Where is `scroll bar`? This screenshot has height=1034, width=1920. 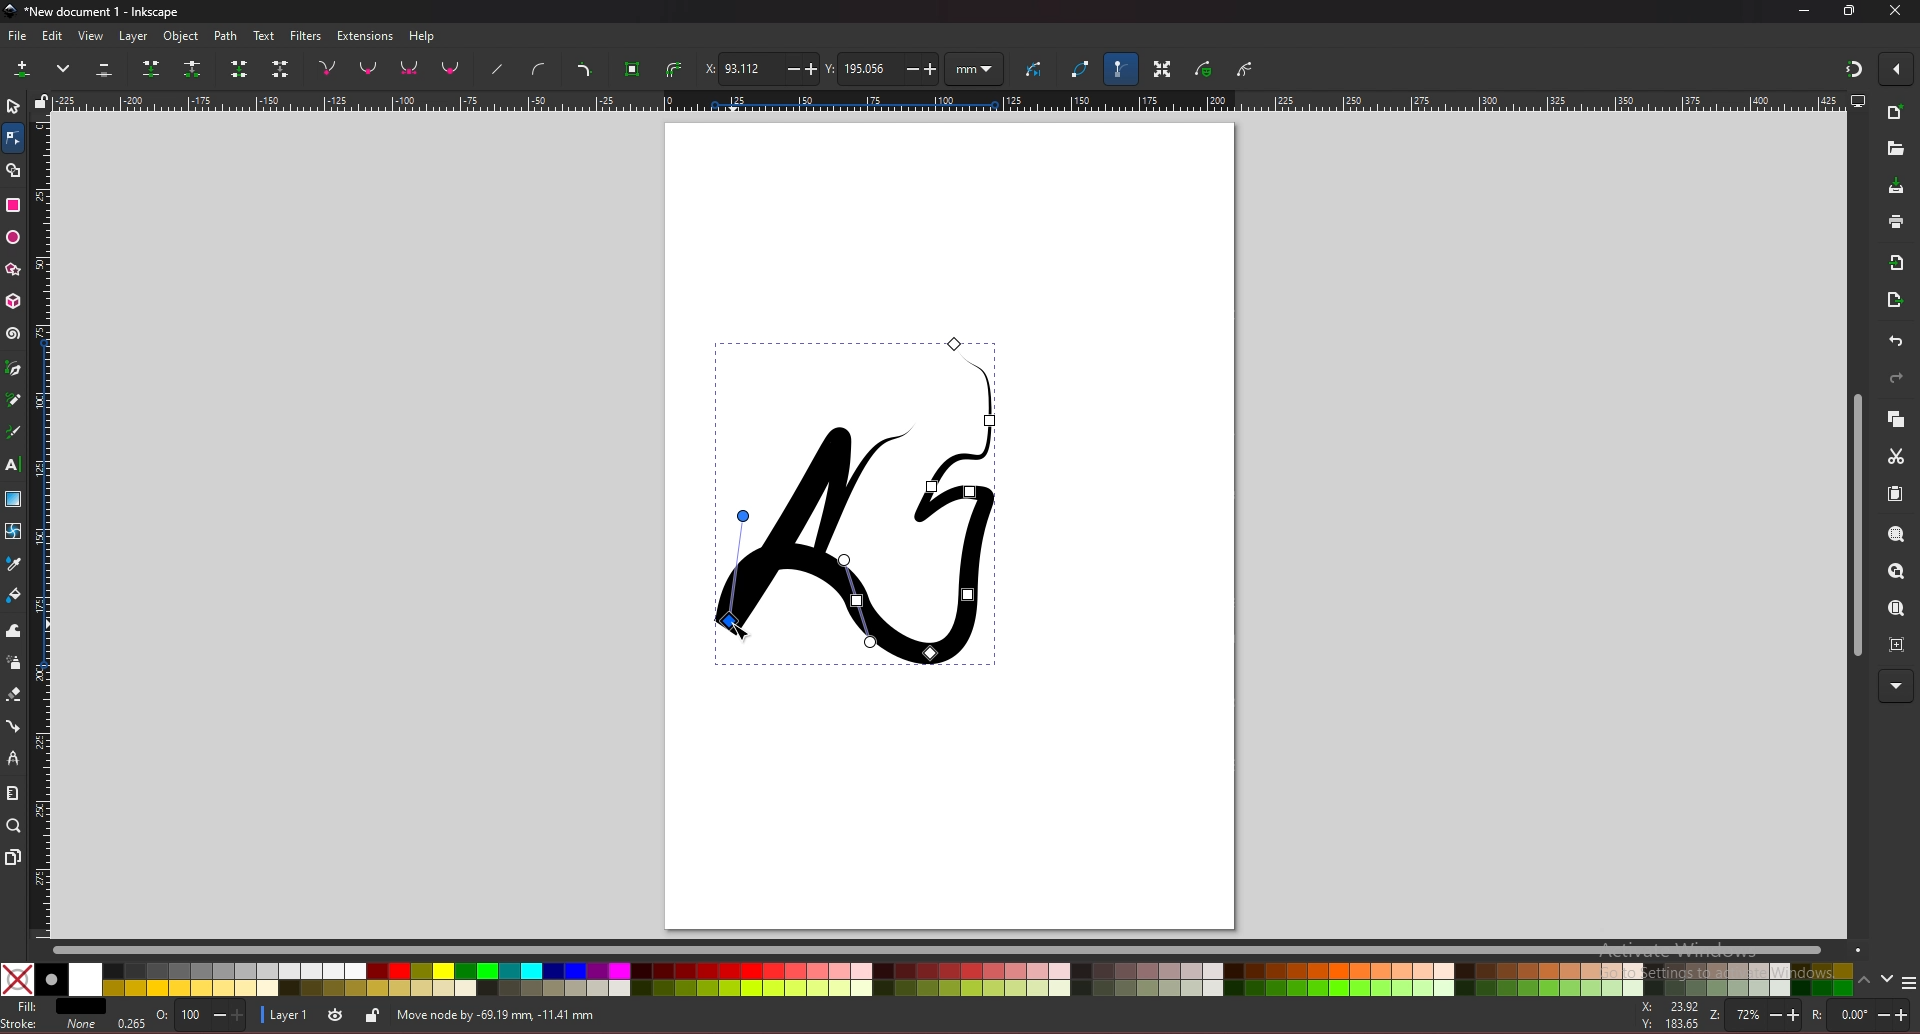
scroll bar is located at coordinates (1854, 523).